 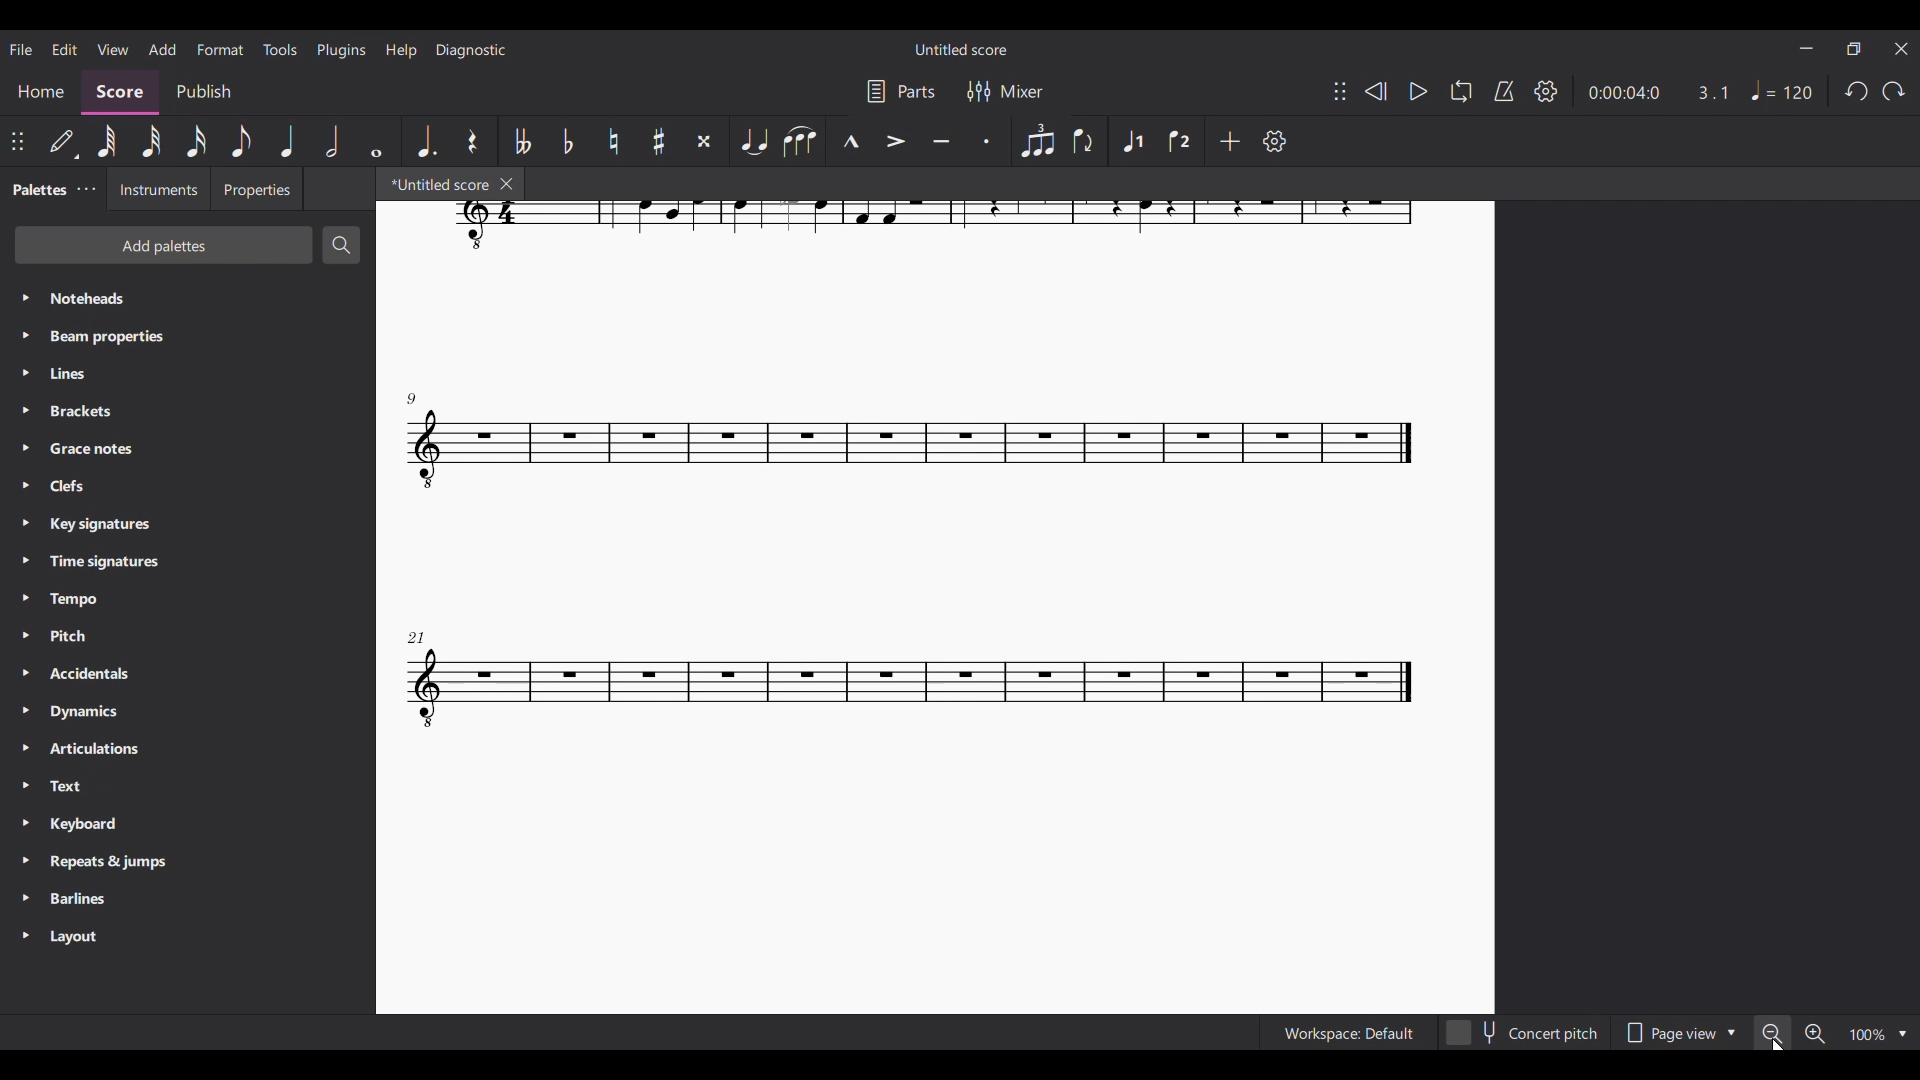 I want to click on Time signatures, so click(x=187, y=561).